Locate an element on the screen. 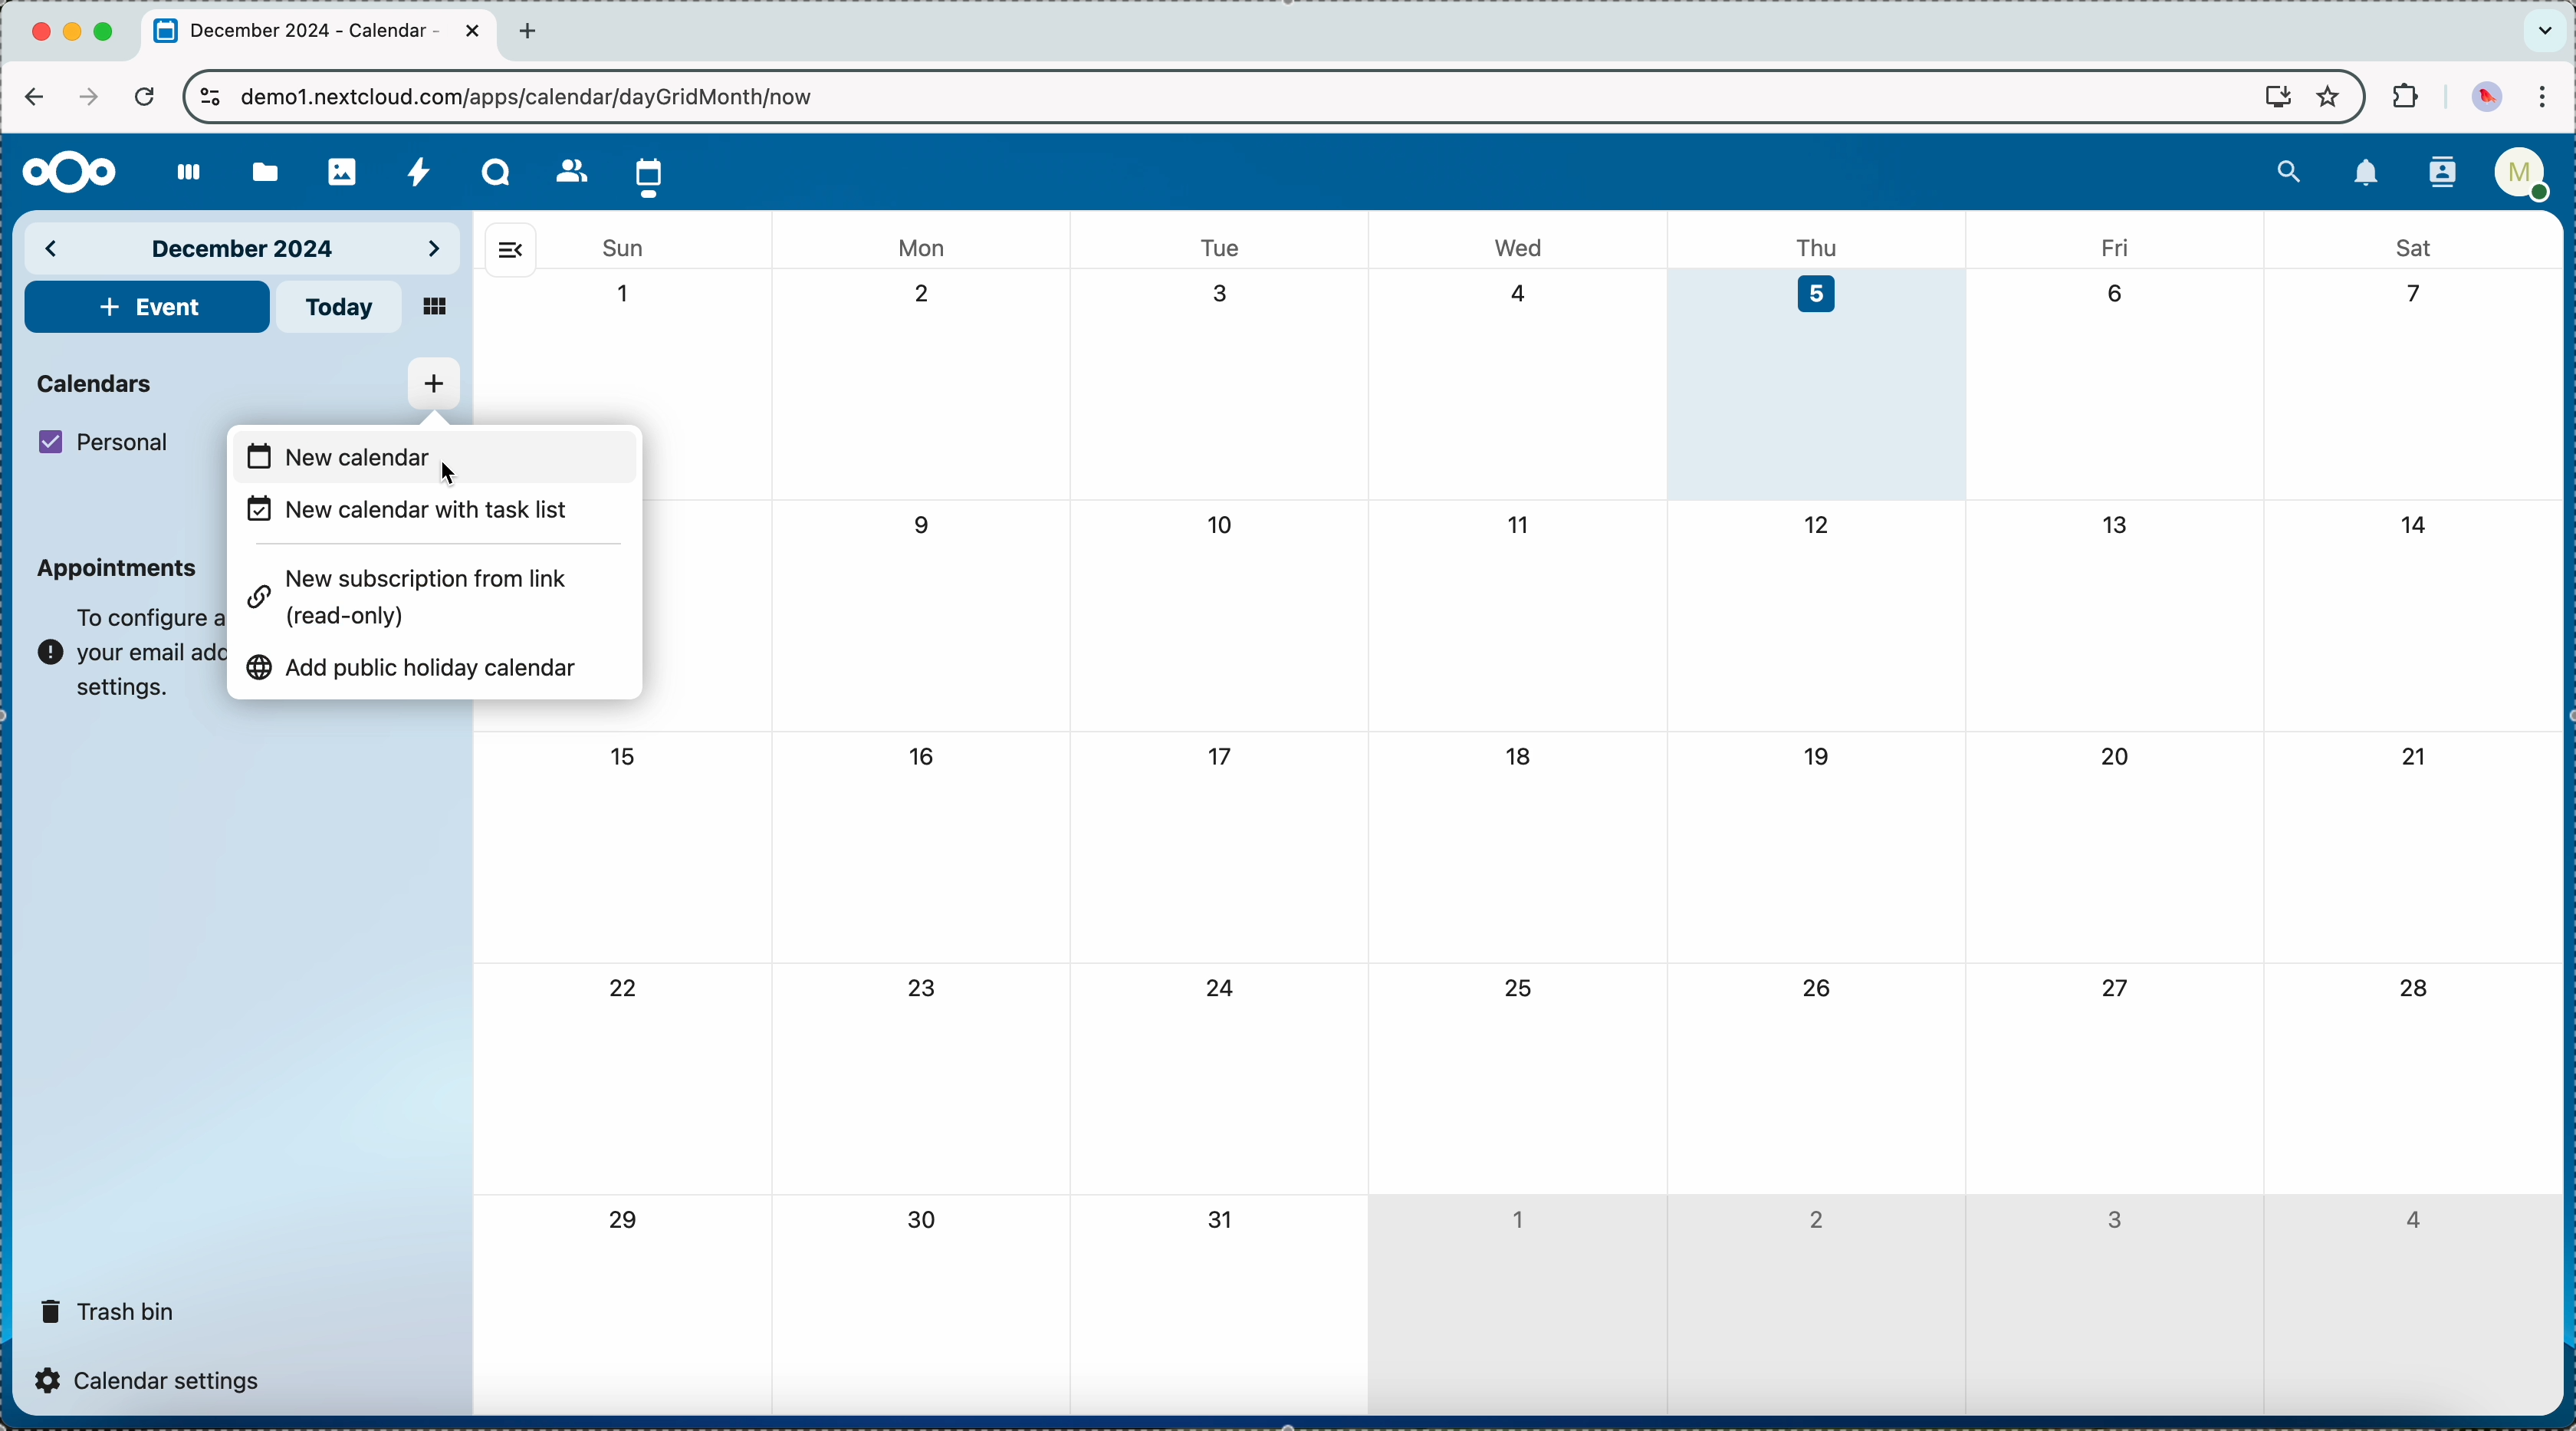 The height and width of the screenshot is (1431, 2576). notifications is located at coordinates (2367, 174).